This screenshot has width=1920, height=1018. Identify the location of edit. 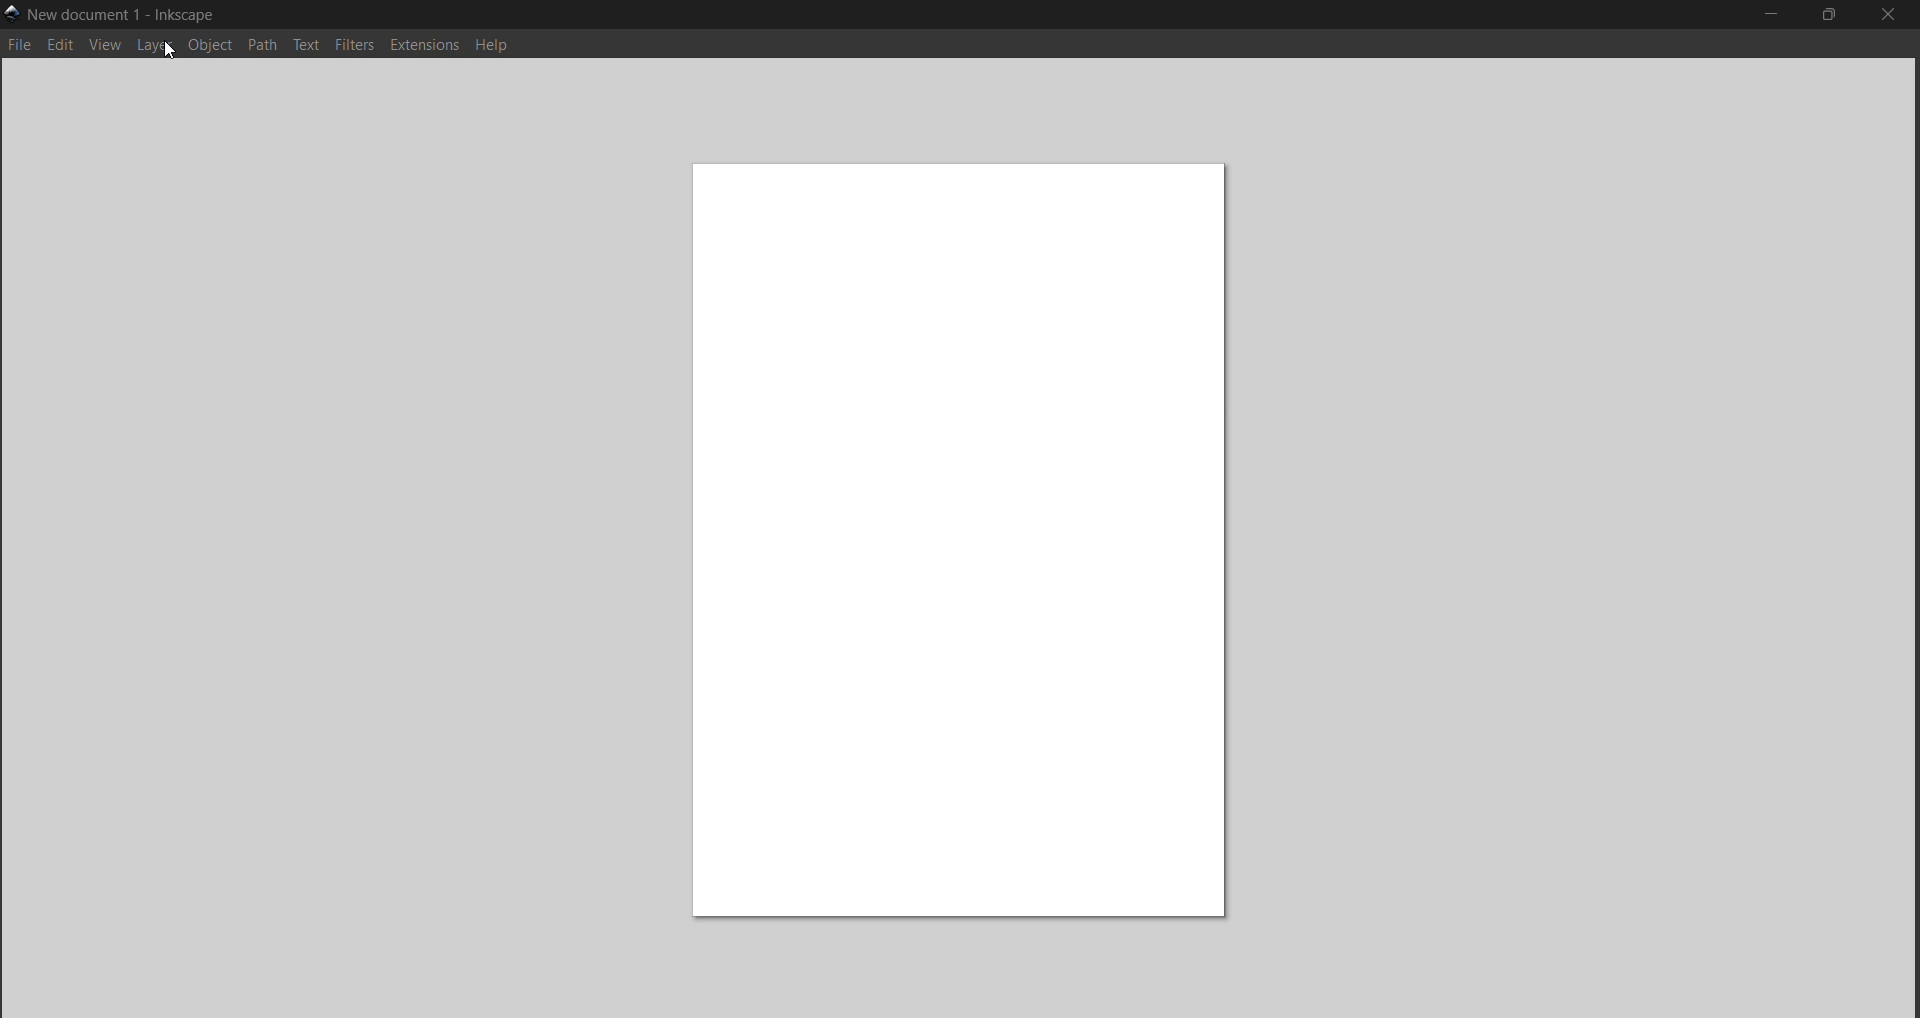
(59, 46).